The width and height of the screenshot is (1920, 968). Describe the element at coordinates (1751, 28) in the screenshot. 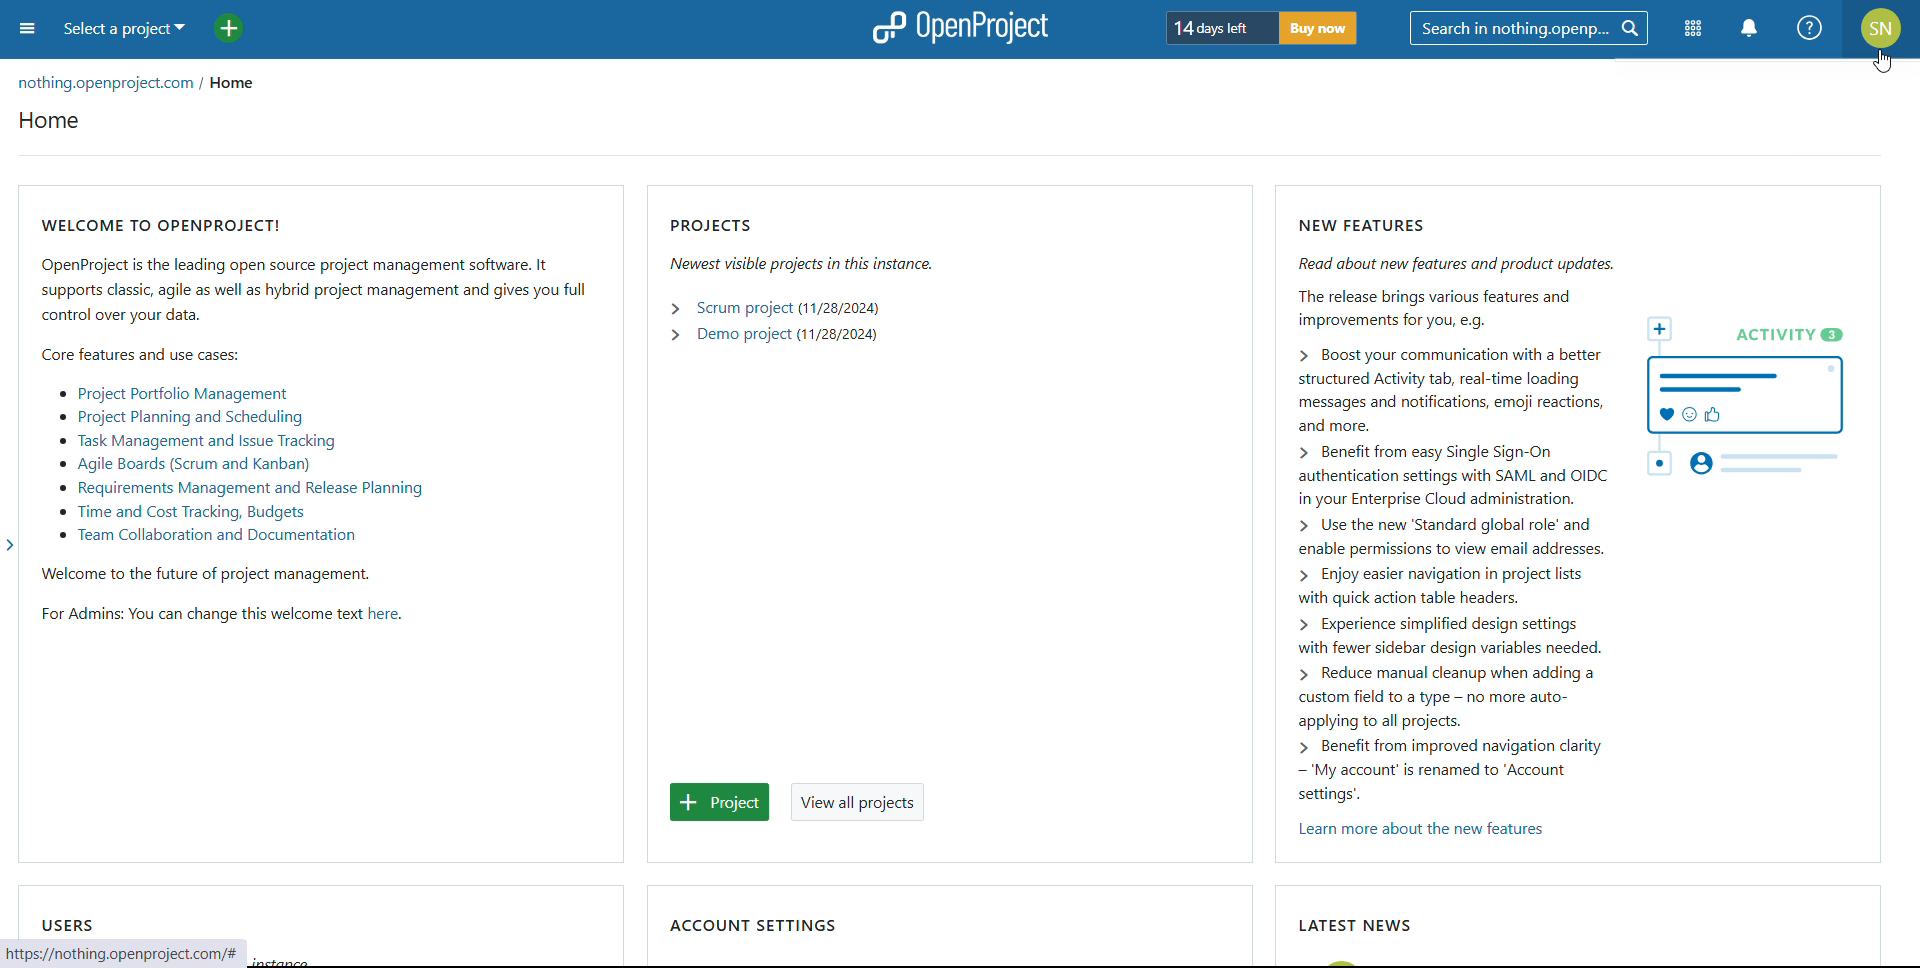

I see `notifications` at that location.